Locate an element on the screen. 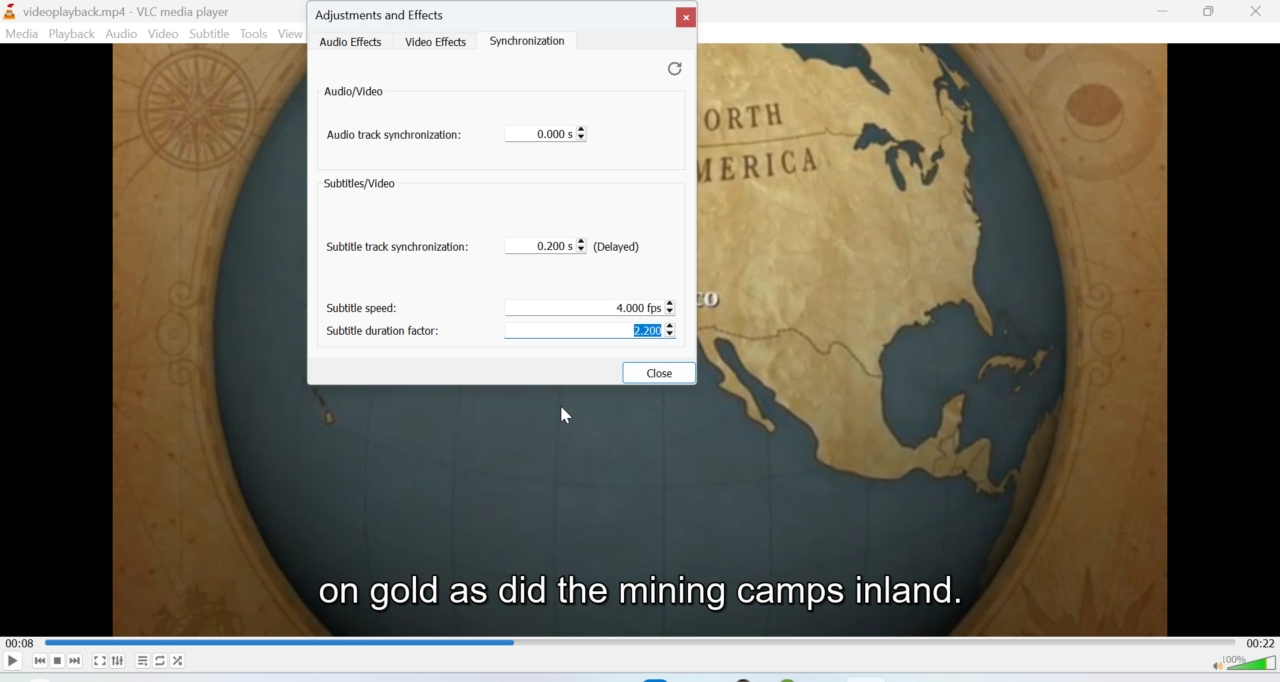  Volume is located at coordinates (1241, 667).